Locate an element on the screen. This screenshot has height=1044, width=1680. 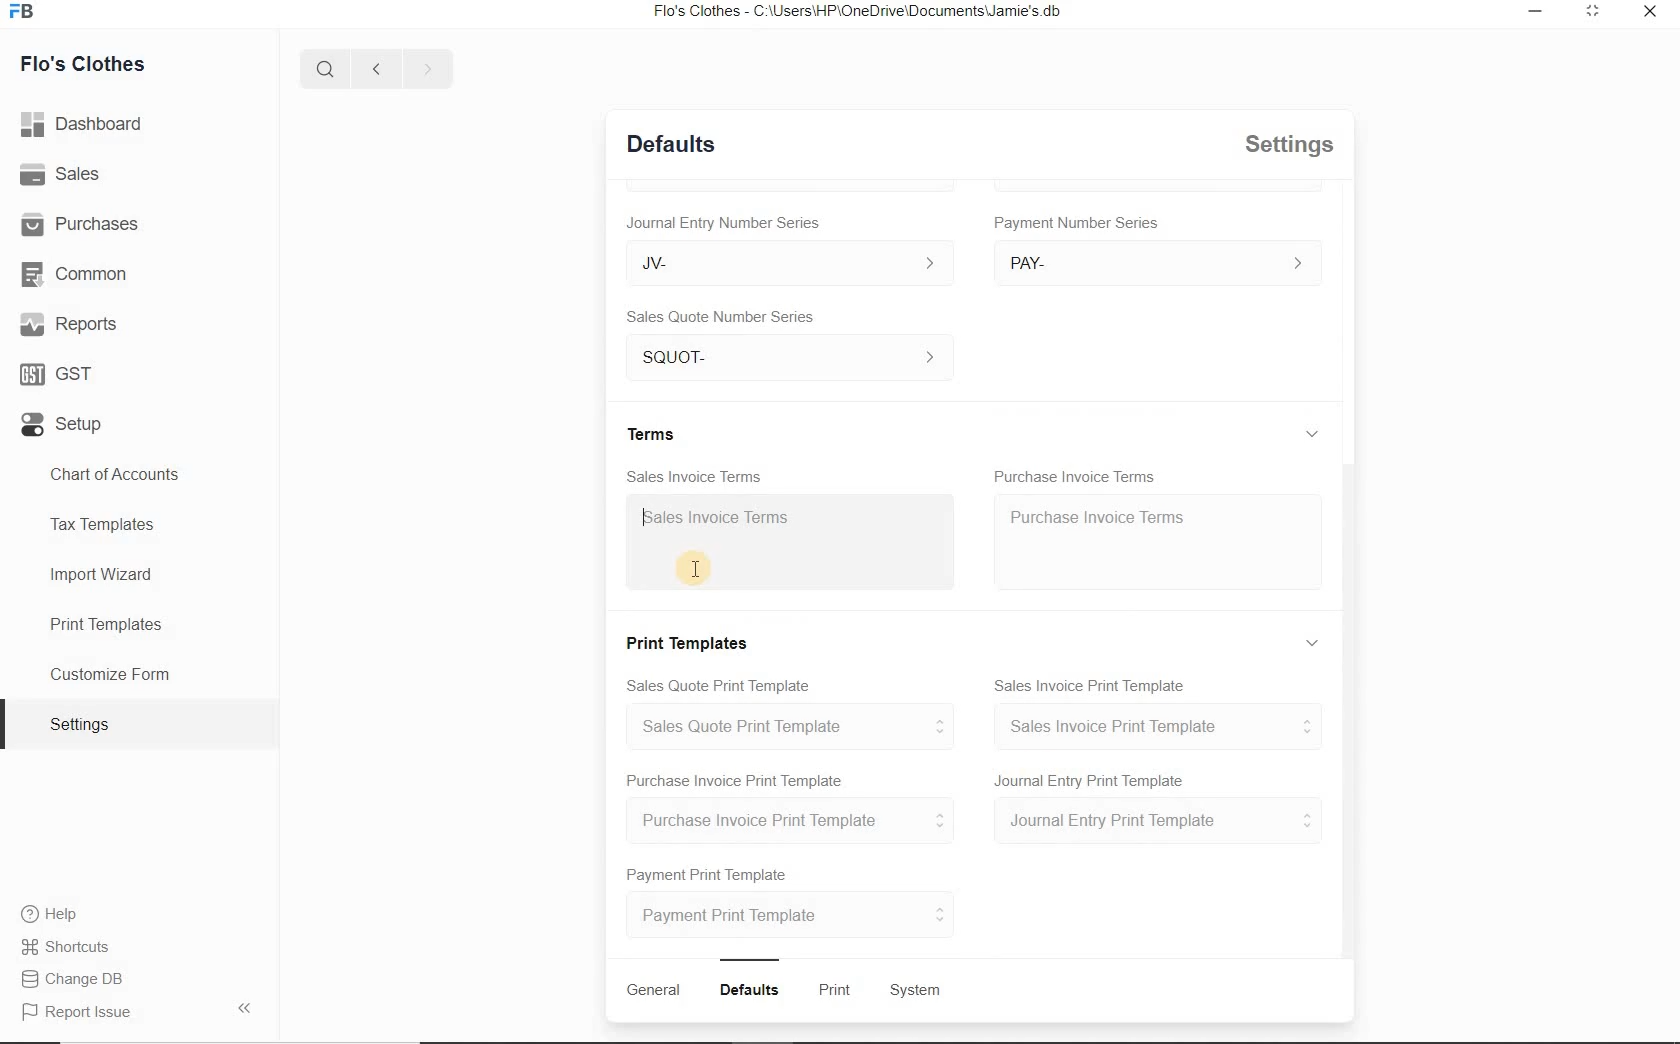
Defaults is located at coordinates (671, 143).